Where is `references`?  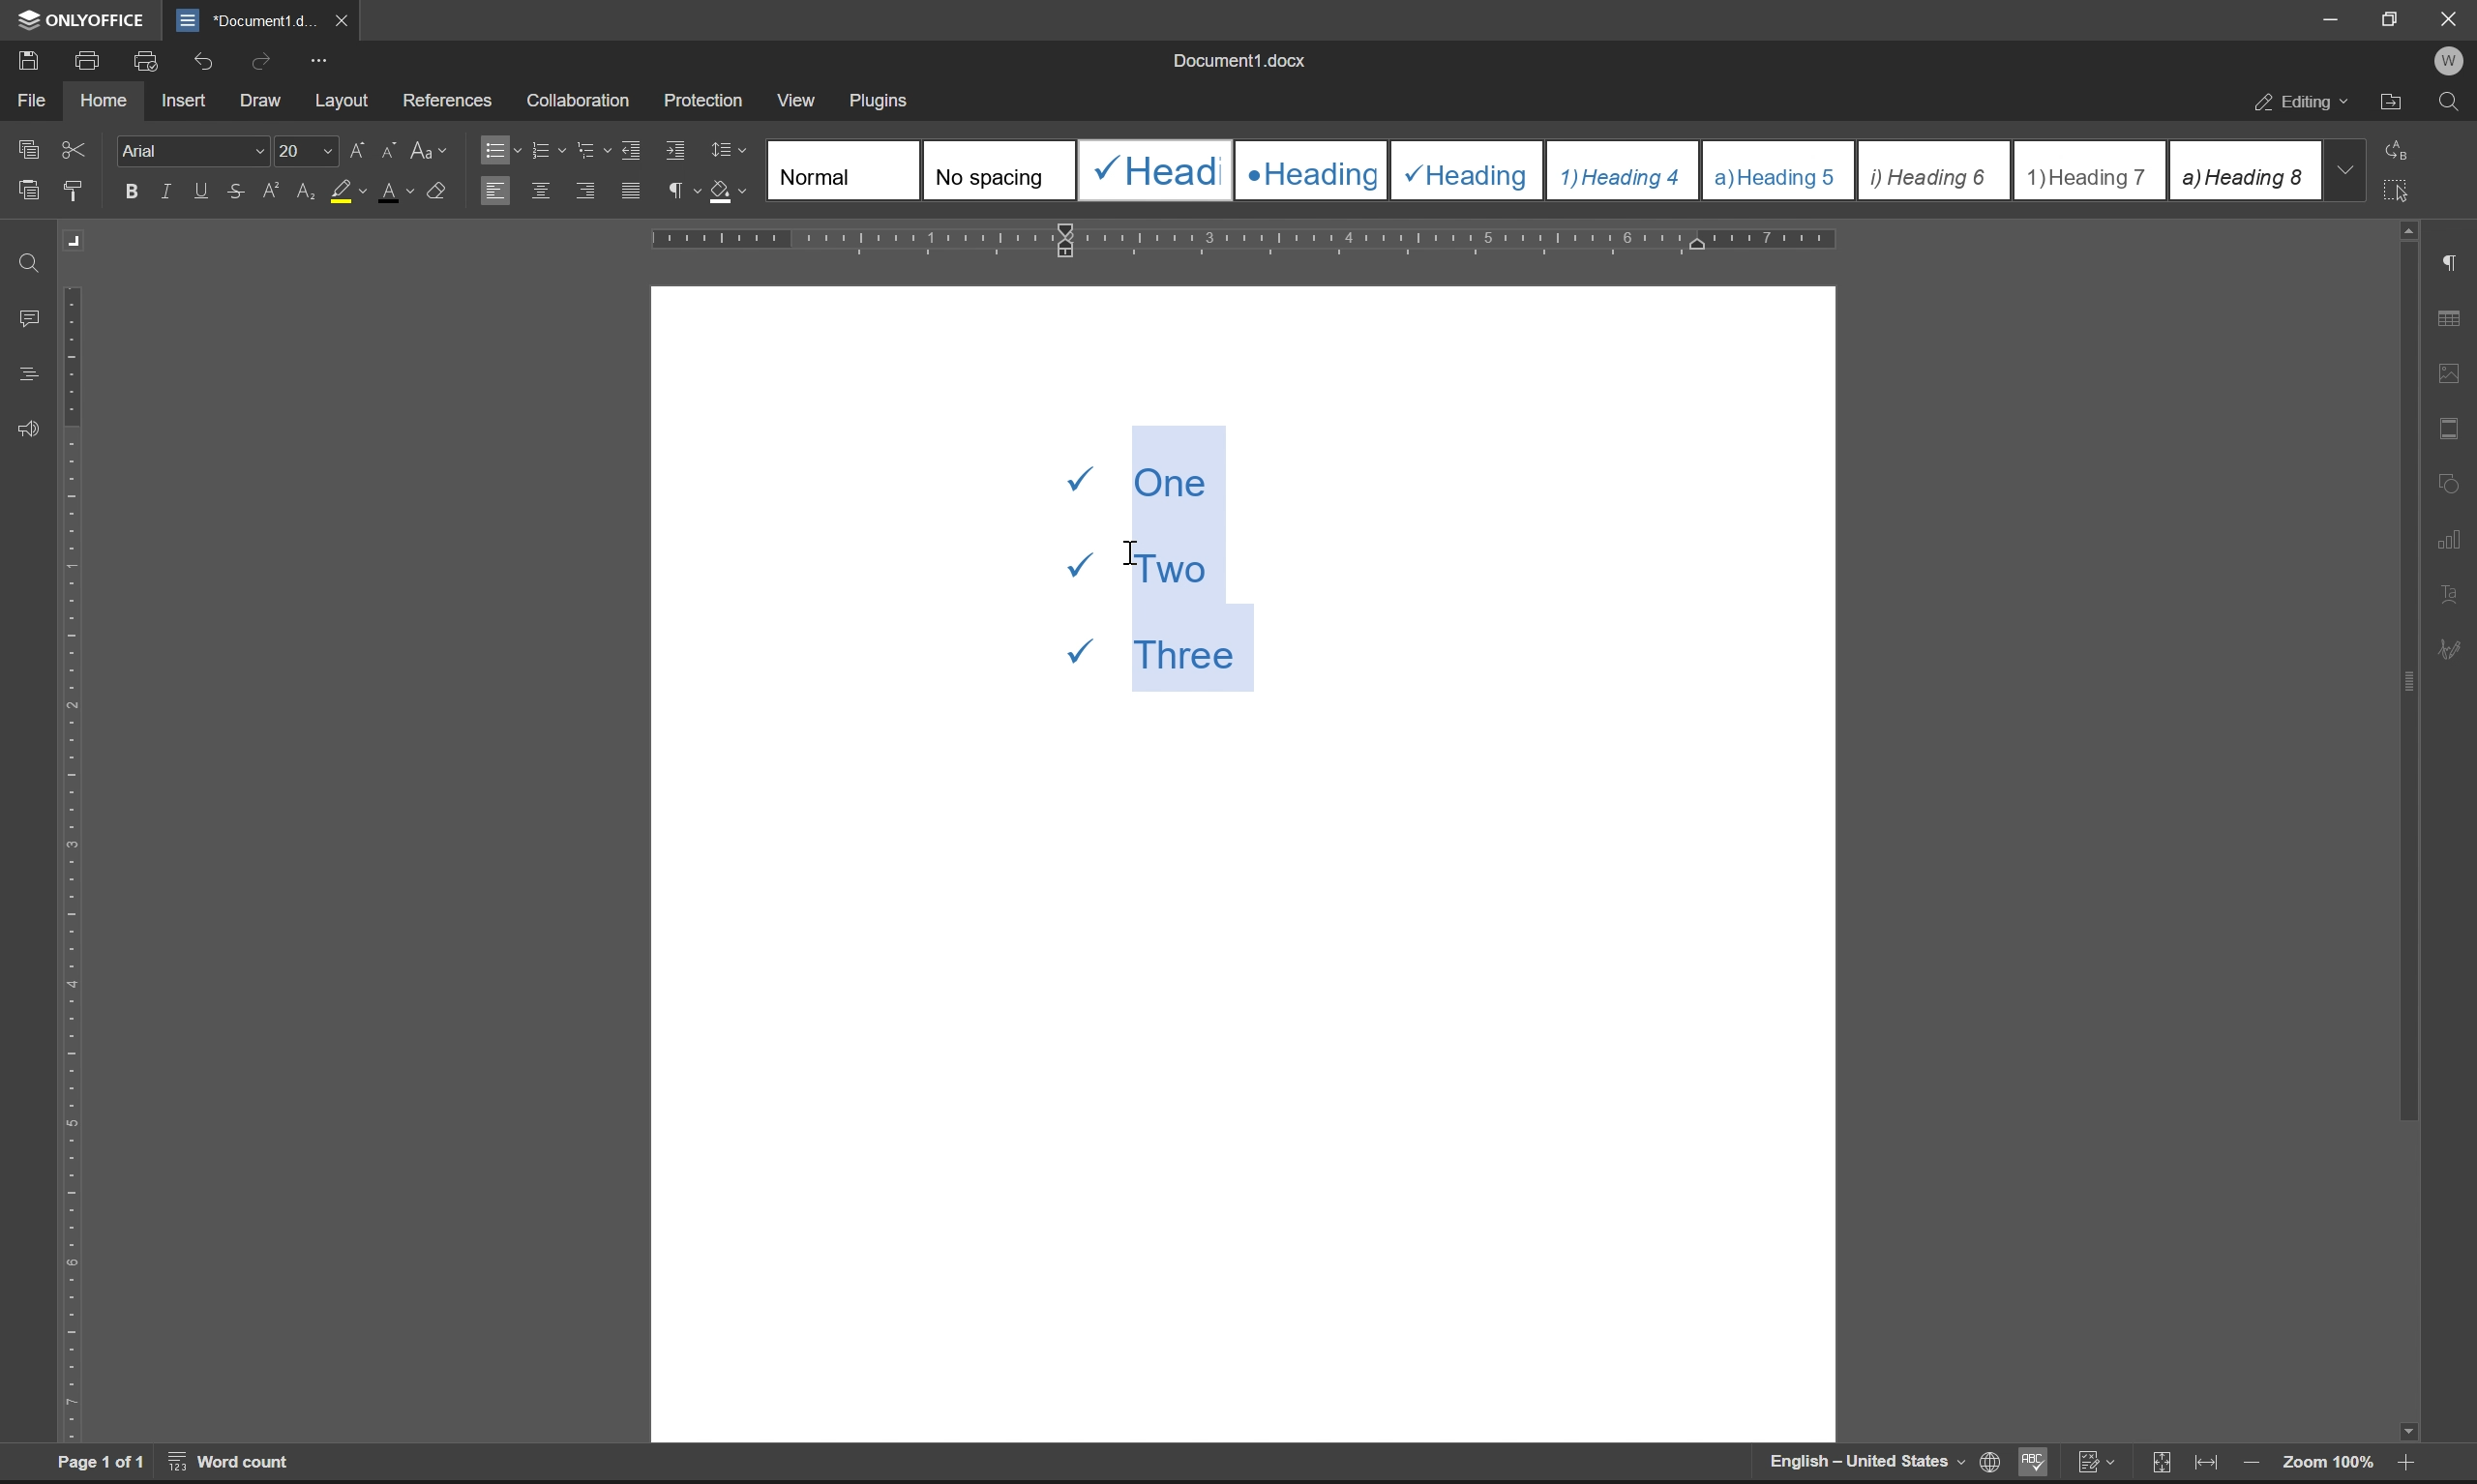 references is located at coordinates (448, 96).